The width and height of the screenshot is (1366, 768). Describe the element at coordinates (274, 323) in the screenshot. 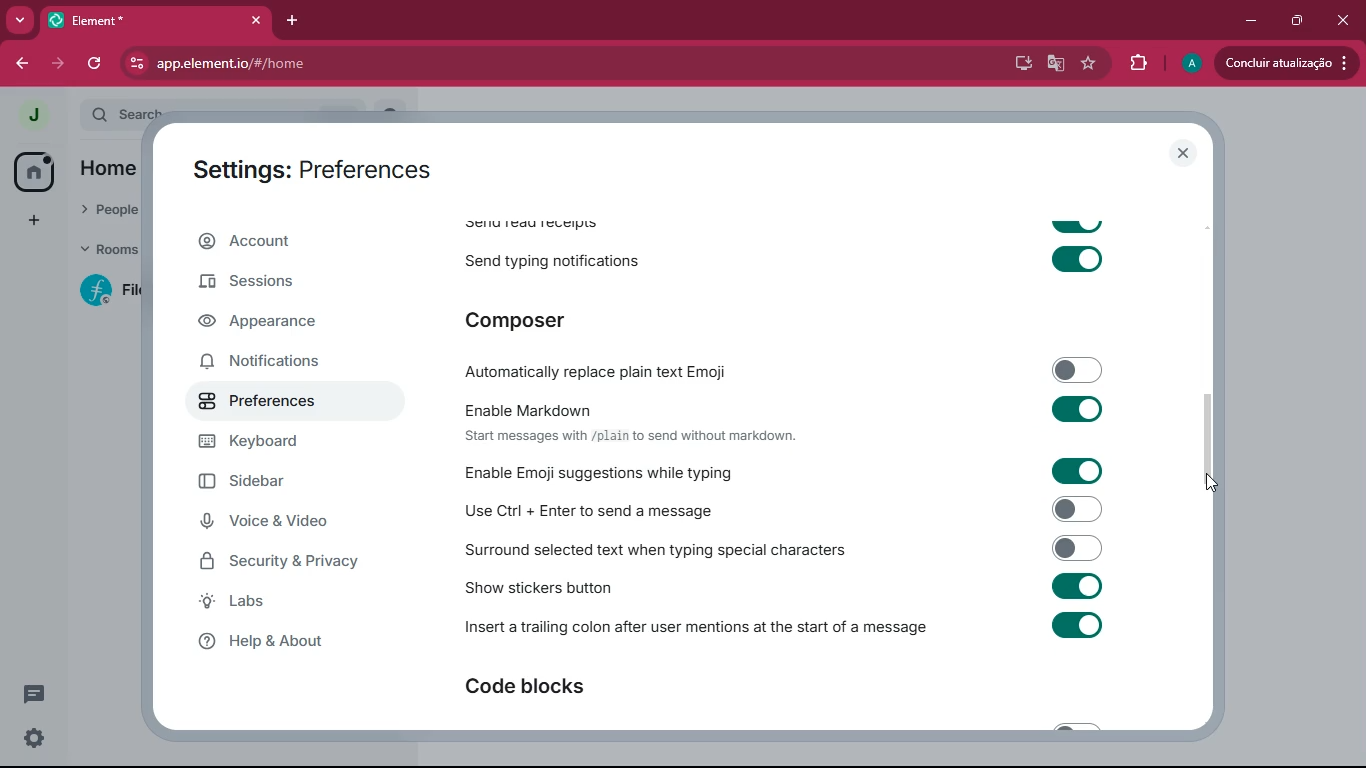

I see `appearance` at that location.